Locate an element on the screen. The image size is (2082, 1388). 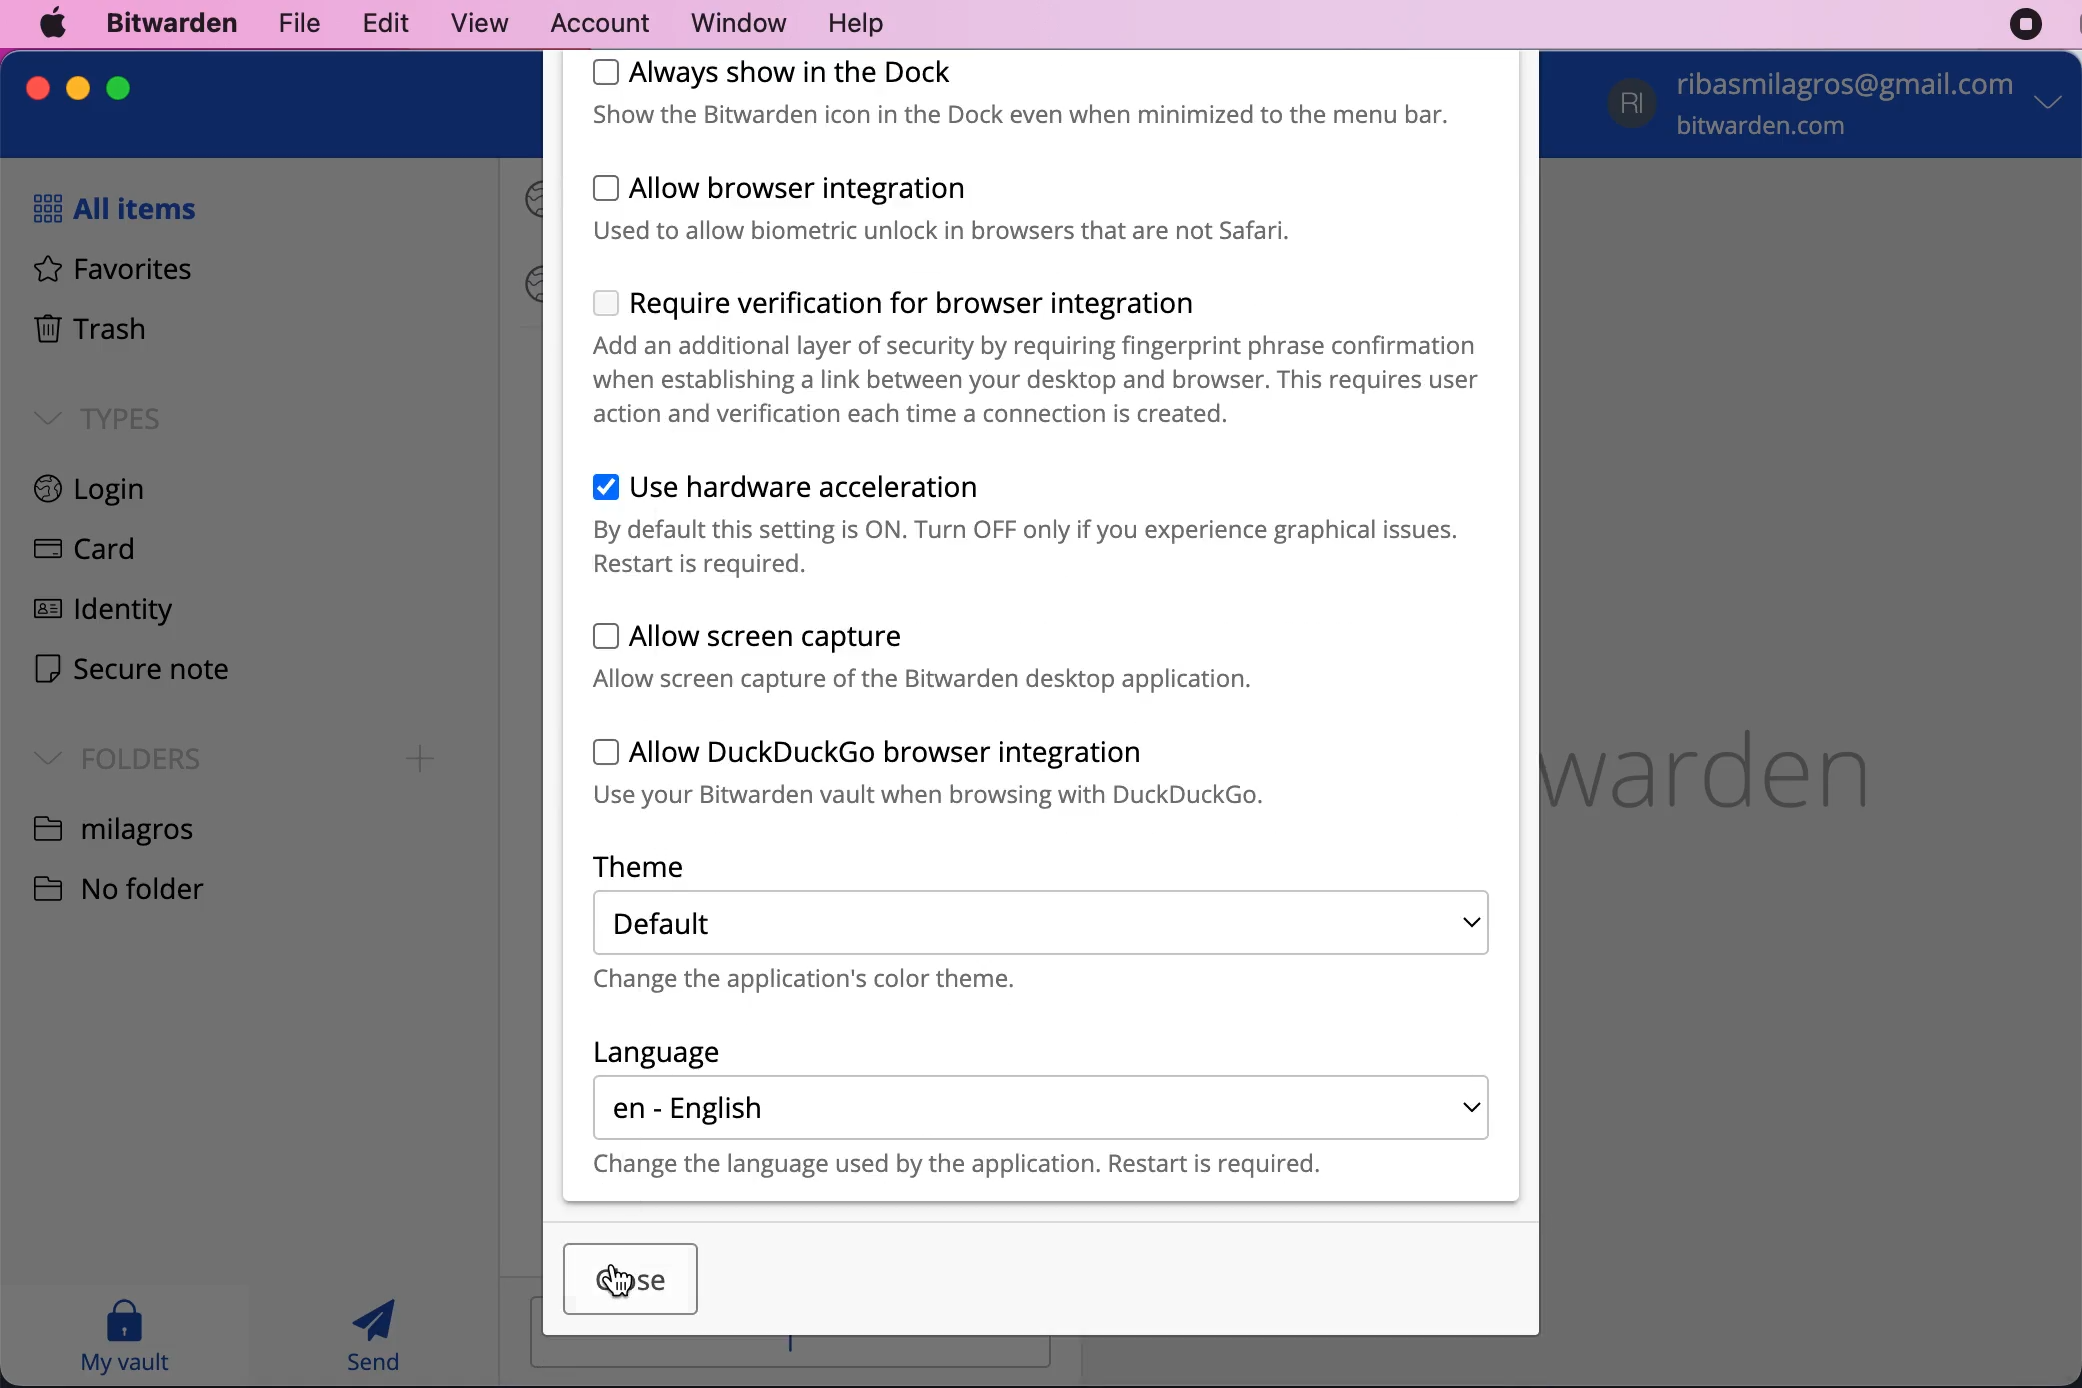
all items is located at coordinates (108, 208).